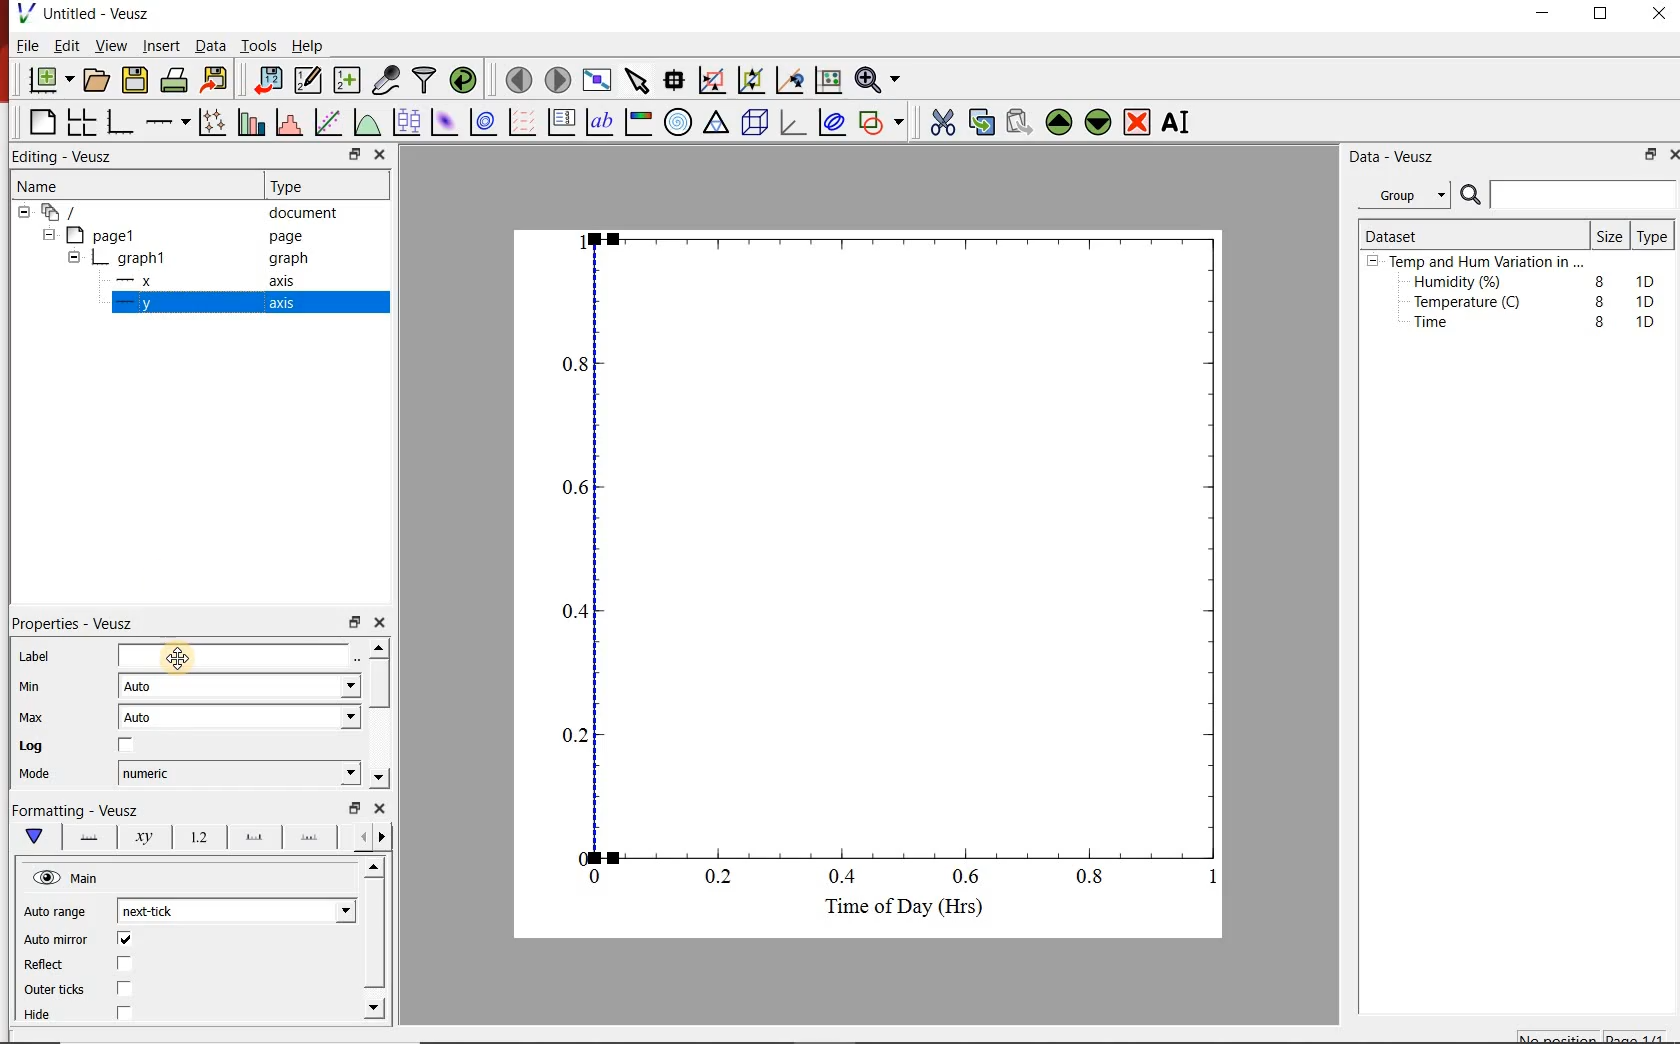  What do you see at coordinates (718, 125) in the screenshot?
I see `ternary graph` at bounding box center [718, 125].